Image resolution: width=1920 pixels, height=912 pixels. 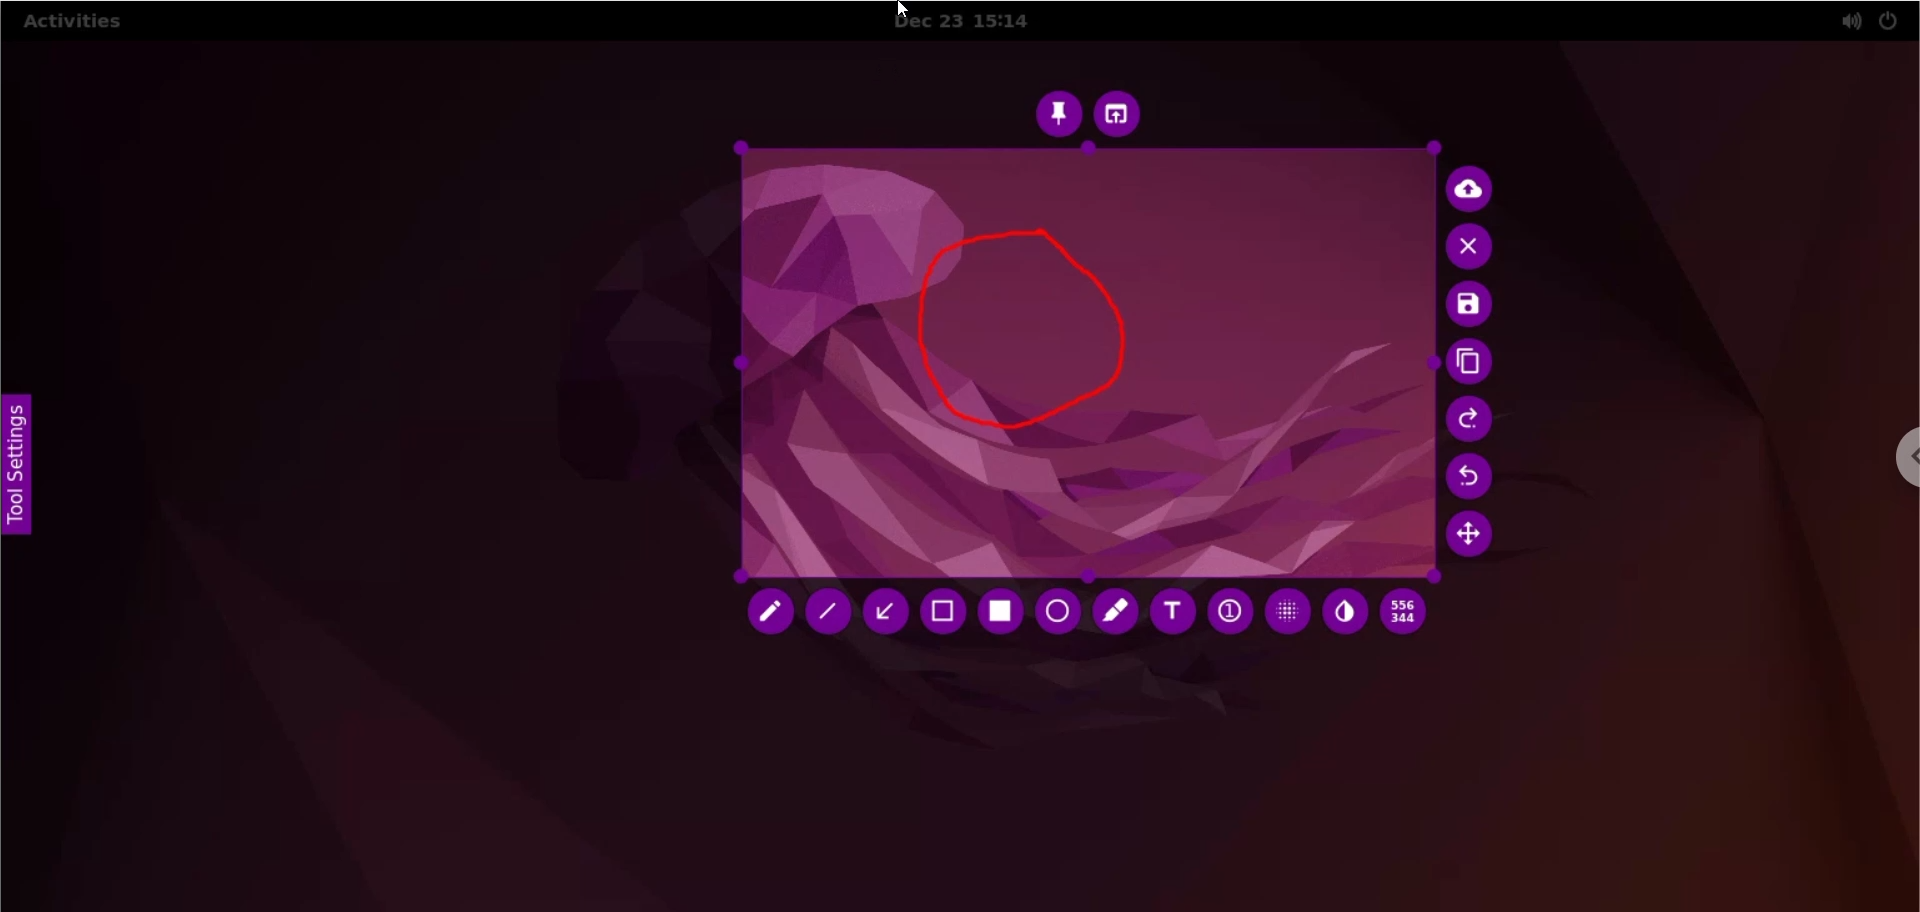 I want to click on choose app to open screenshot, so click(x=1127, y=114).